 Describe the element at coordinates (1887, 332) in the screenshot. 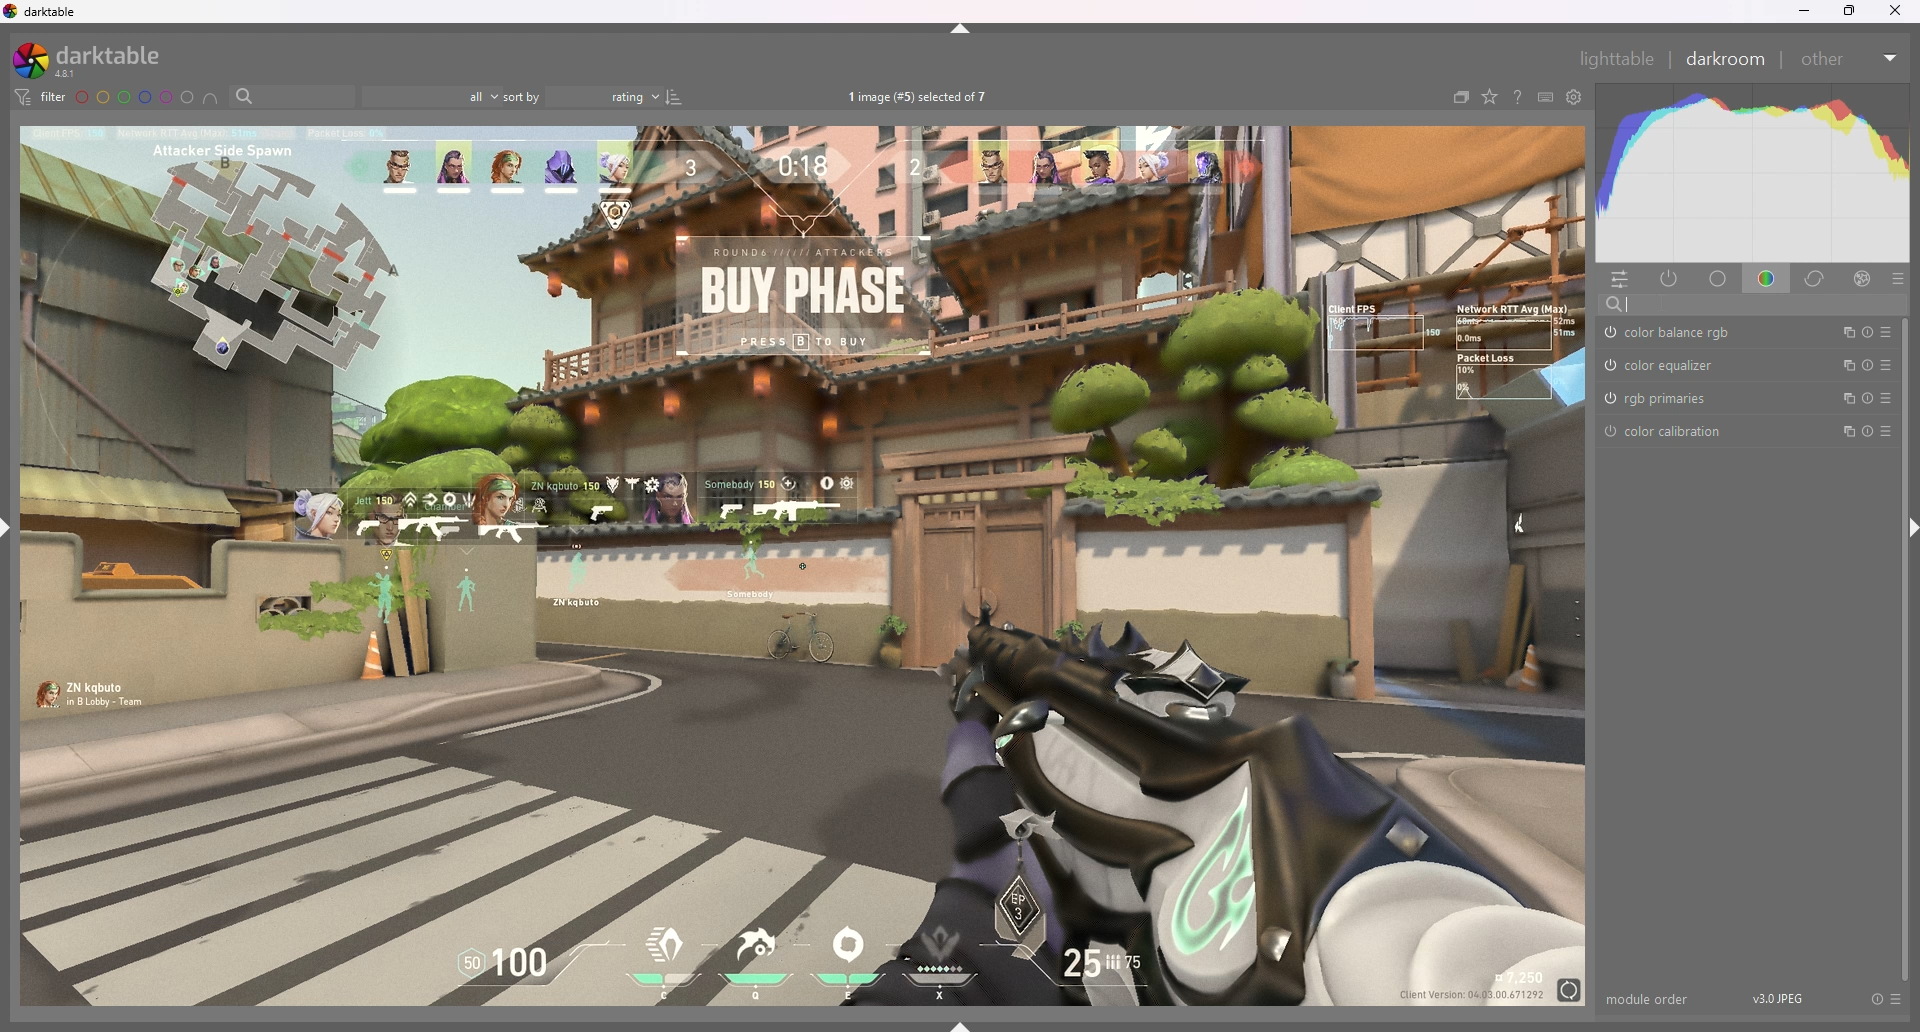

I see `presets` at that location.